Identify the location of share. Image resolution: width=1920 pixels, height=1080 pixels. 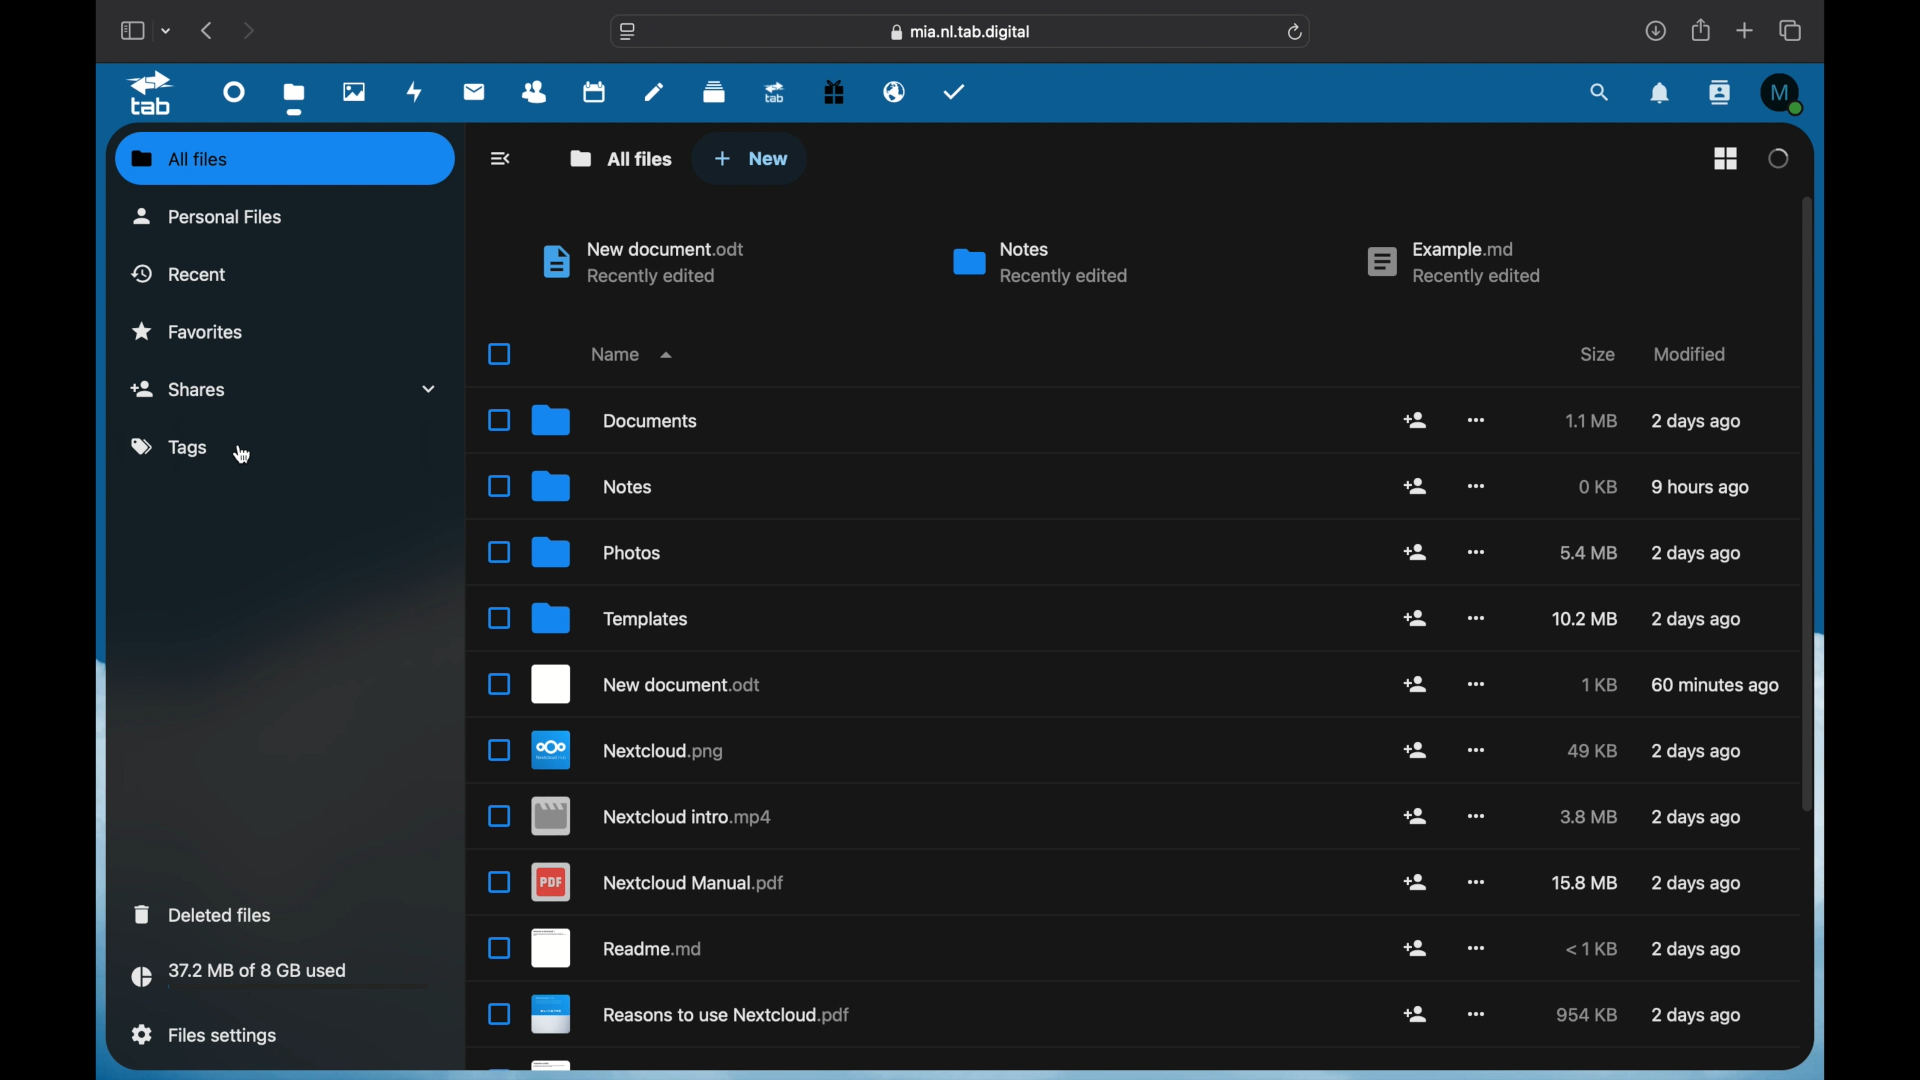
(1416, 750).